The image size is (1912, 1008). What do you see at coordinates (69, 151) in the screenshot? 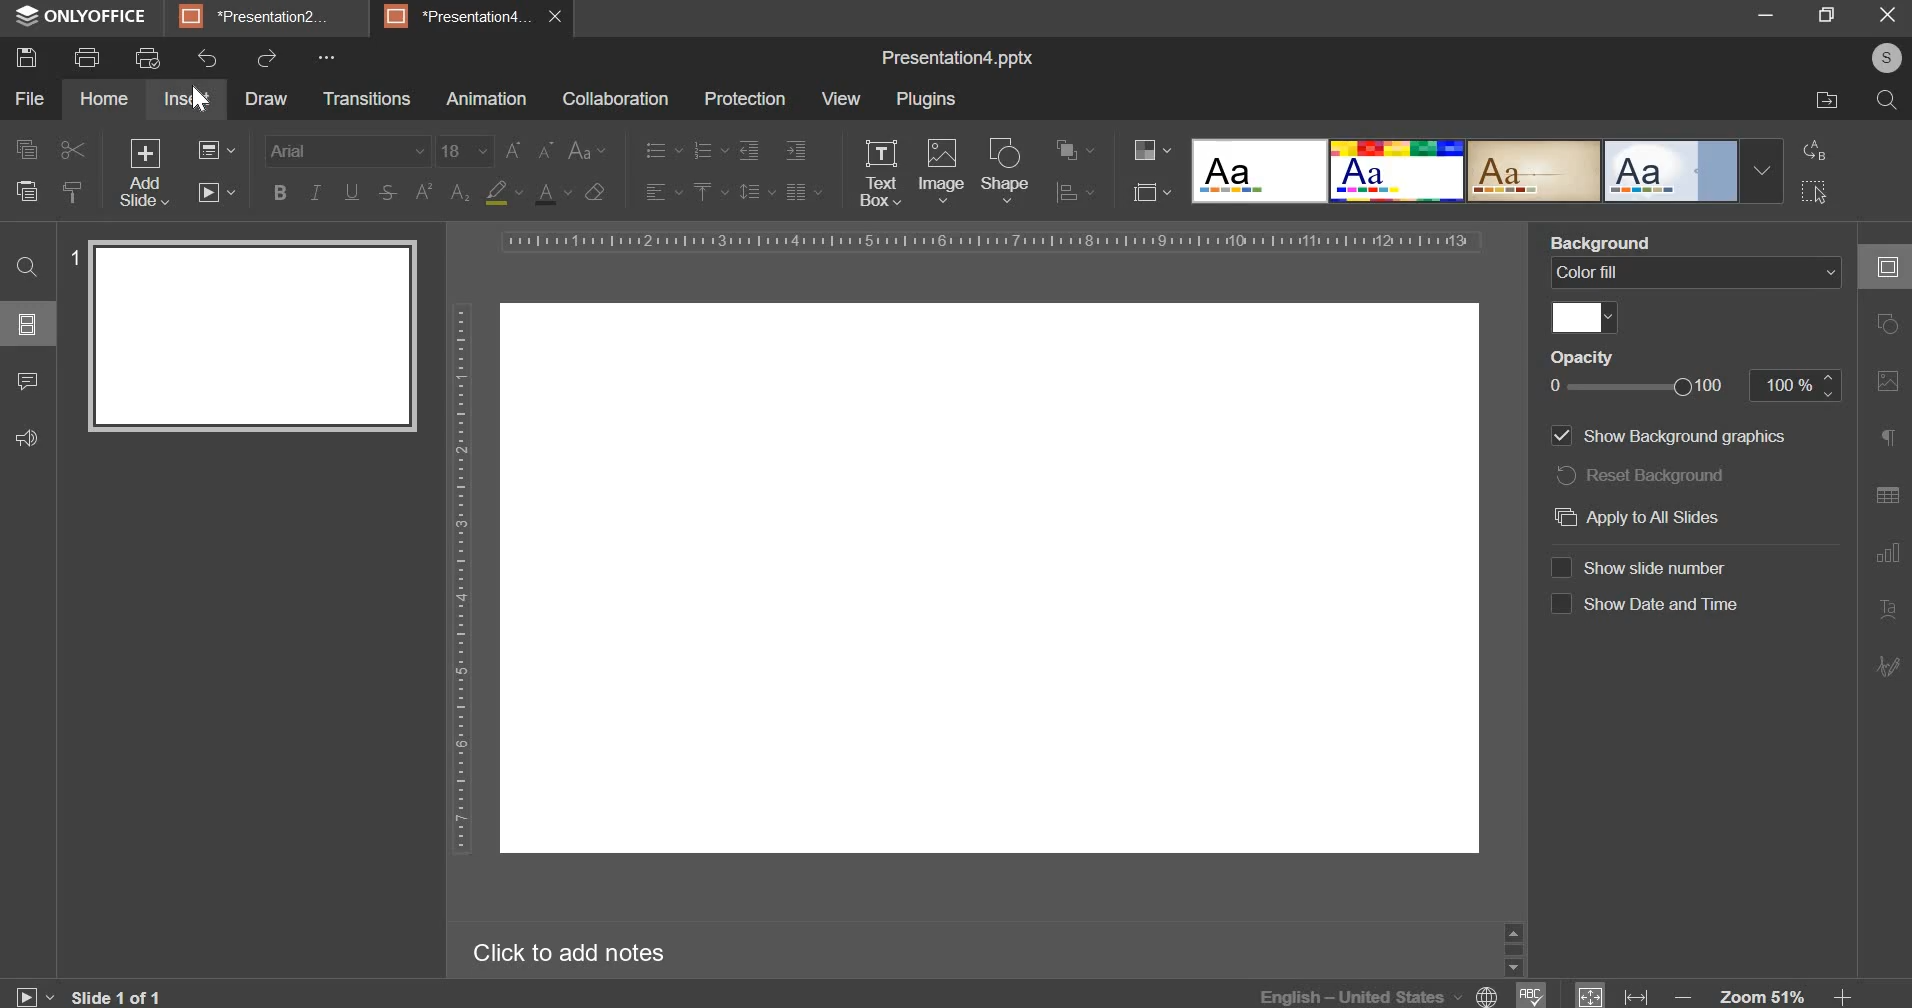
I see `cut` at bounding box center [69, 151].